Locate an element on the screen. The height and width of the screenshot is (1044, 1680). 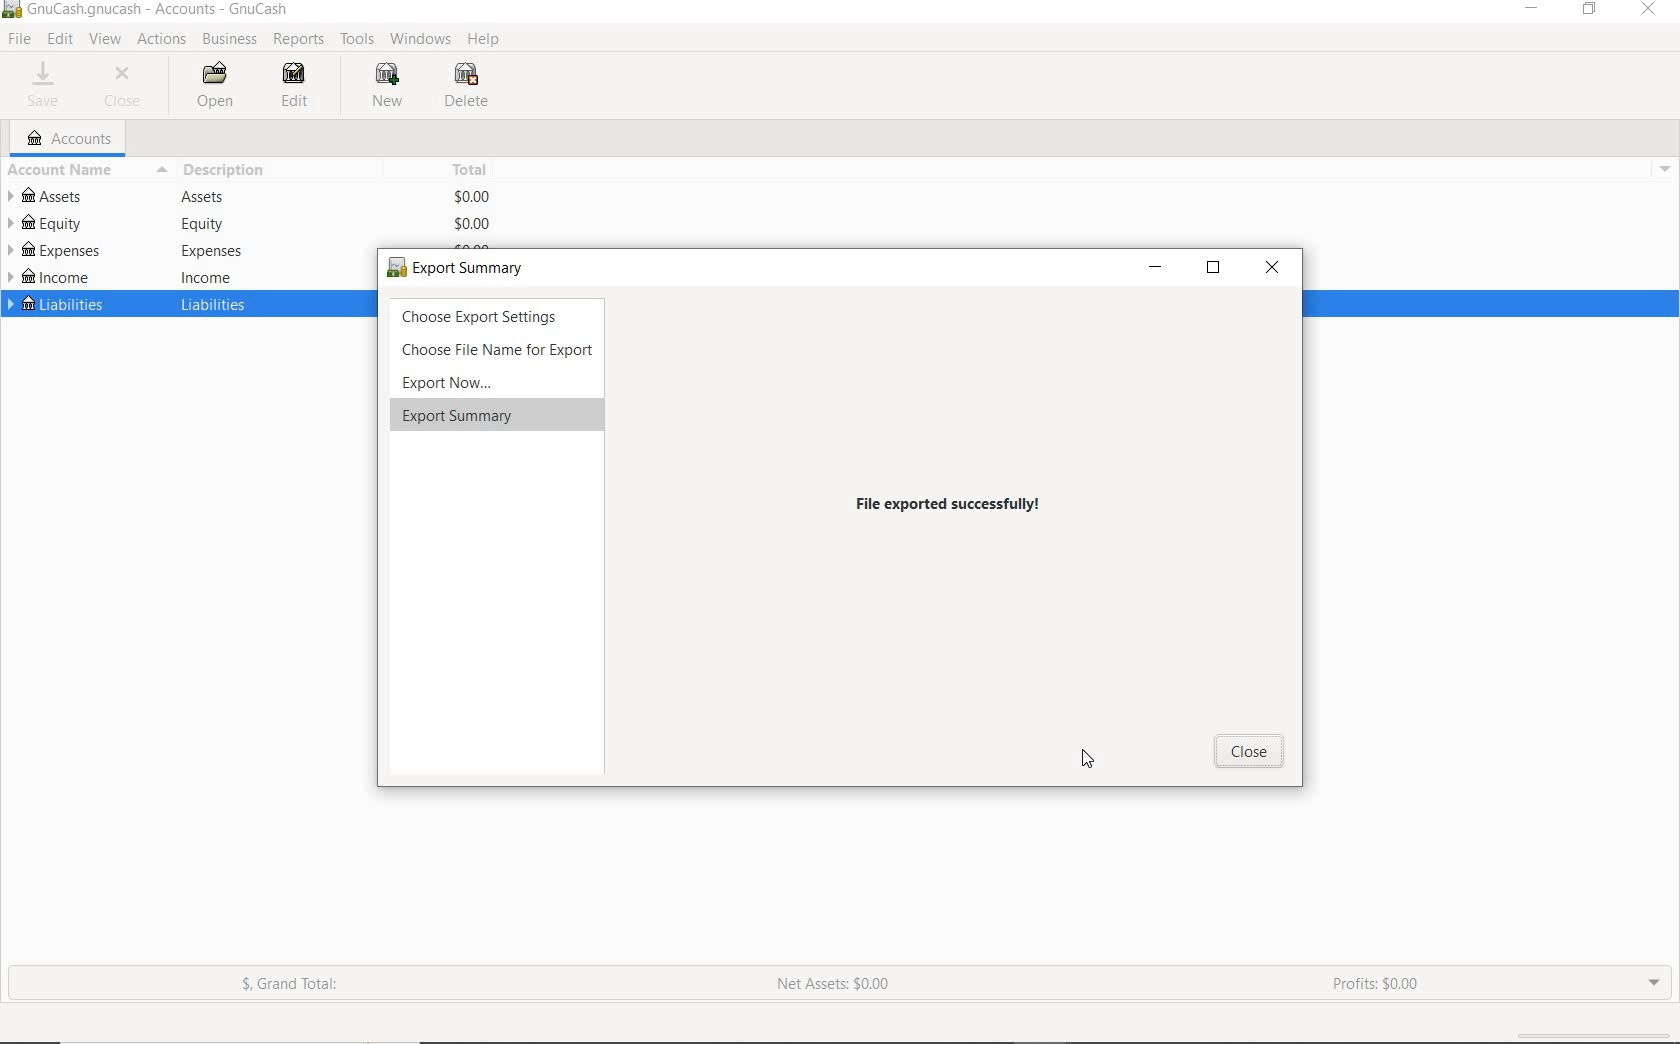
close is located at coordinates (1264, 264).